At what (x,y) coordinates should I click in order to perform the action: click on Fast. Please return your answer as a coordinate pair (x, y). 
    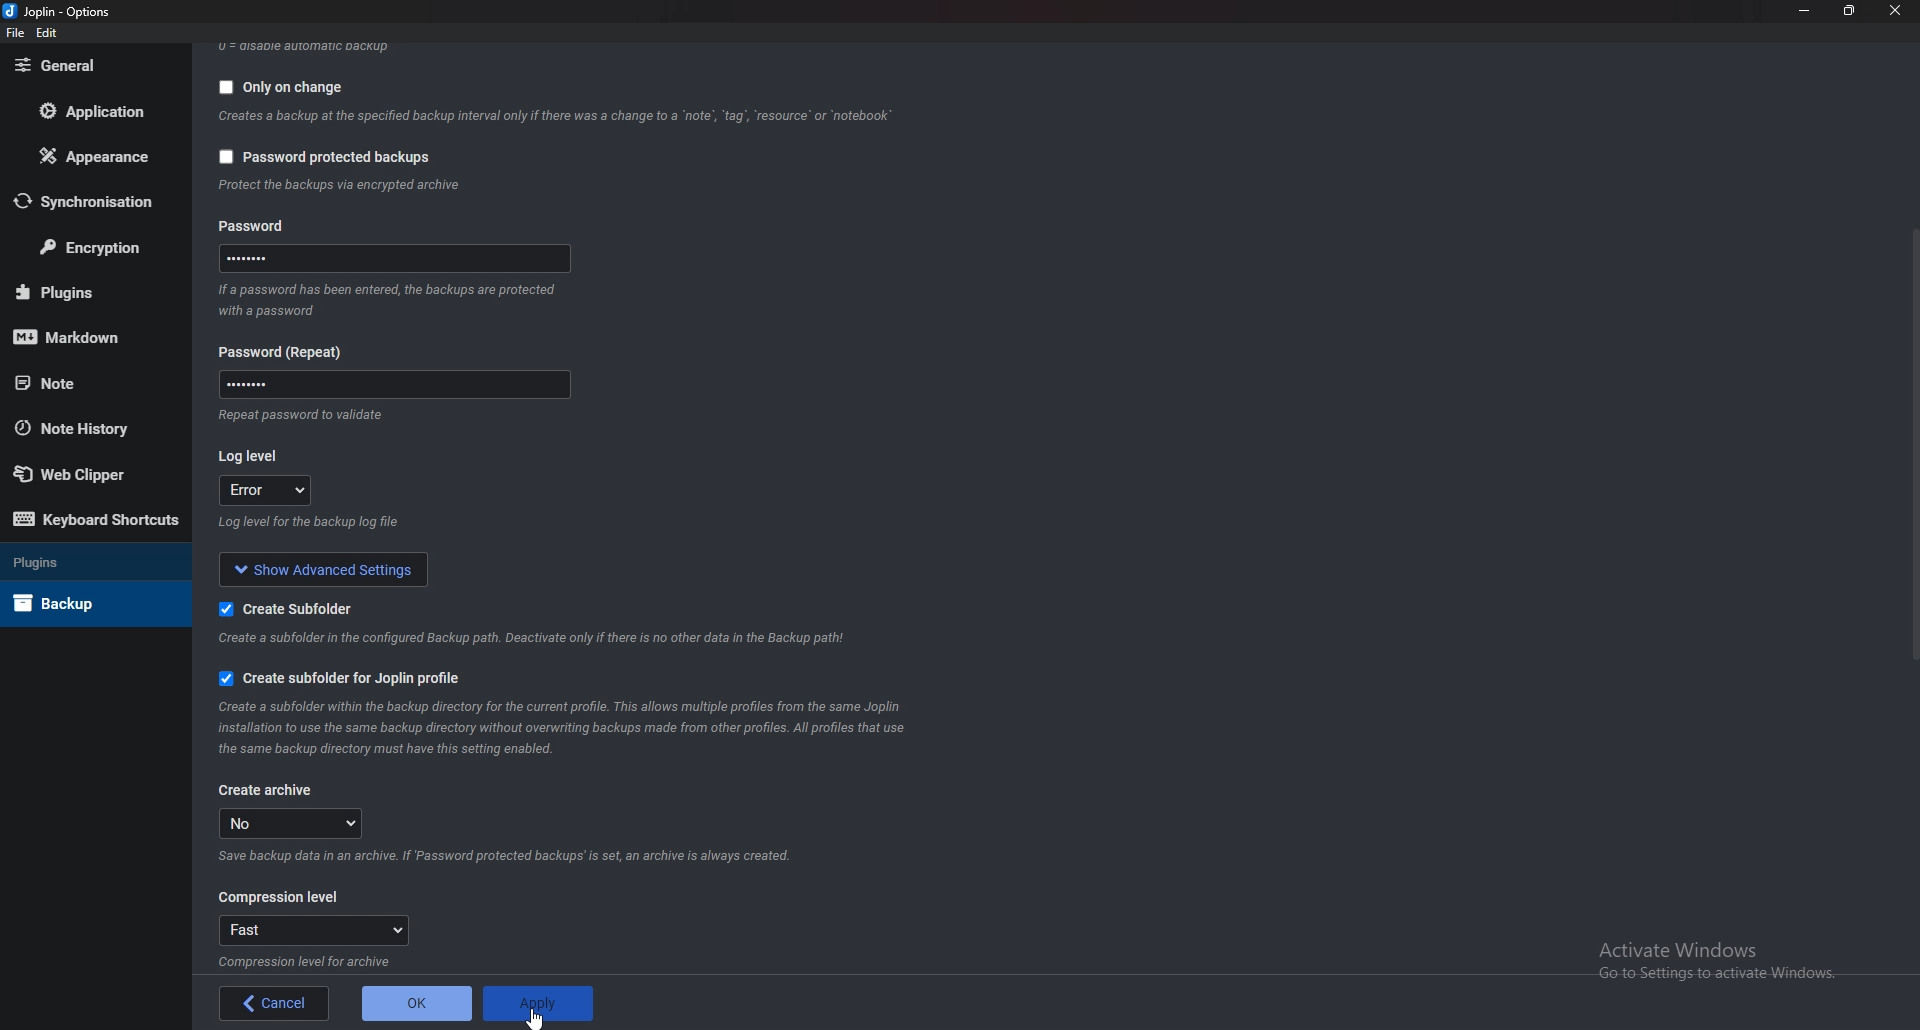
    Looking at the image, I should click on (312, 930).